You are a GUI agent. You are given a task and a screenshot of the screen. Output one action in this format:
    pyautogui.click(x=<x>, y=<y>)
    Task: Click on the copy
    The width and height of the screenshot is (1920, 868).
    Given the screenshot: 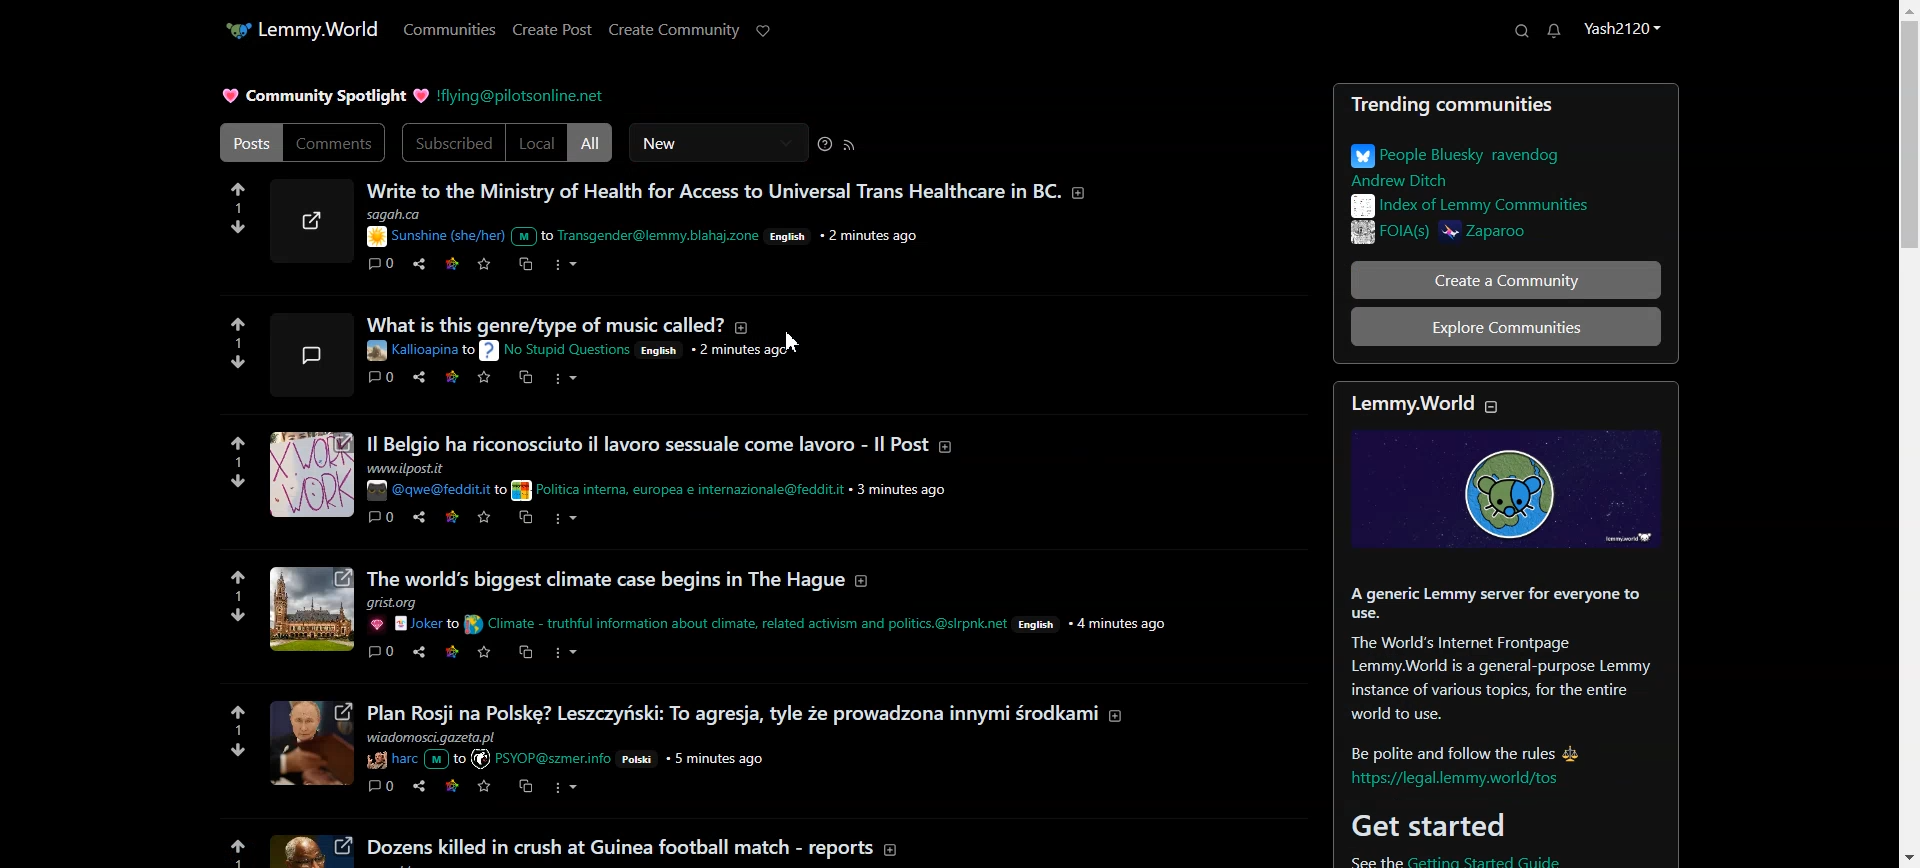 What is the action you would take?
    pyautogui.click(x=528, y=789)
    